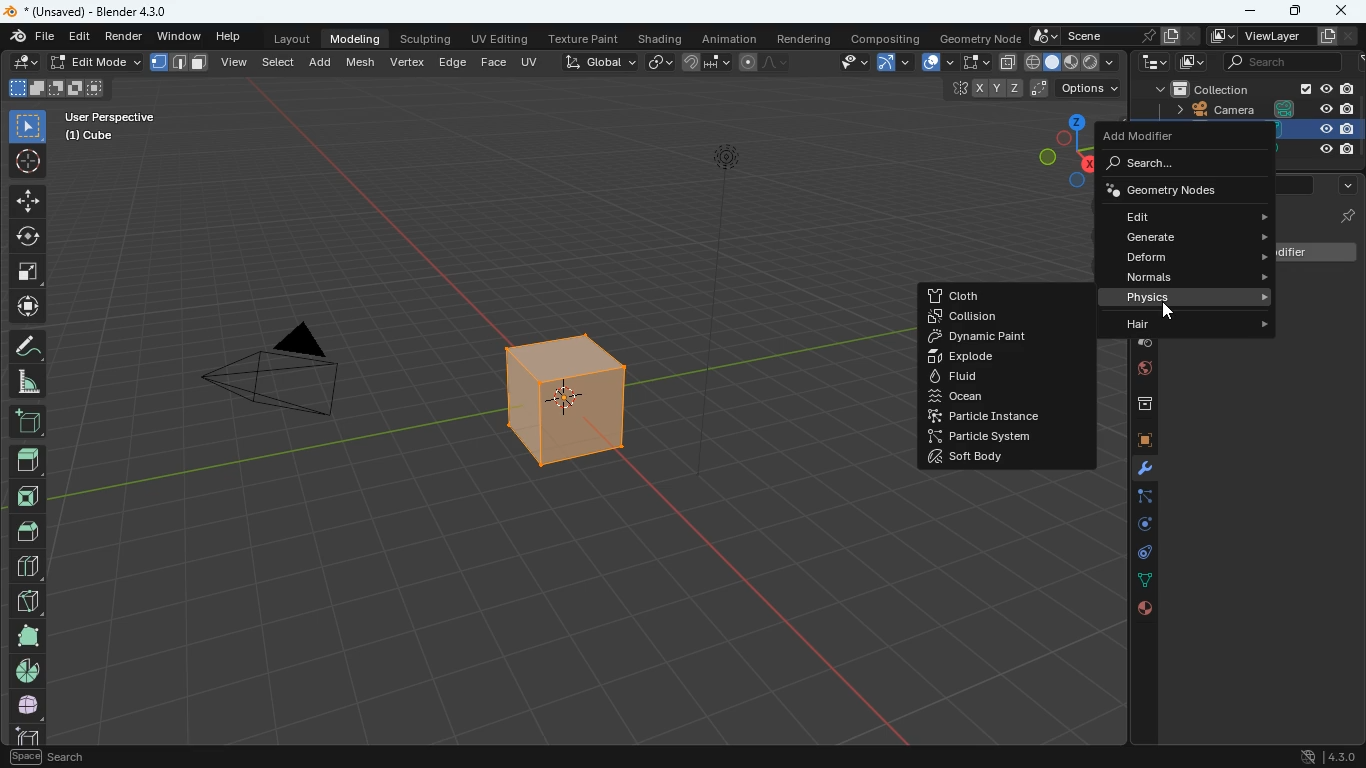 The image size is (1366, 768). I want to click on diagonal, so click(27, 597).